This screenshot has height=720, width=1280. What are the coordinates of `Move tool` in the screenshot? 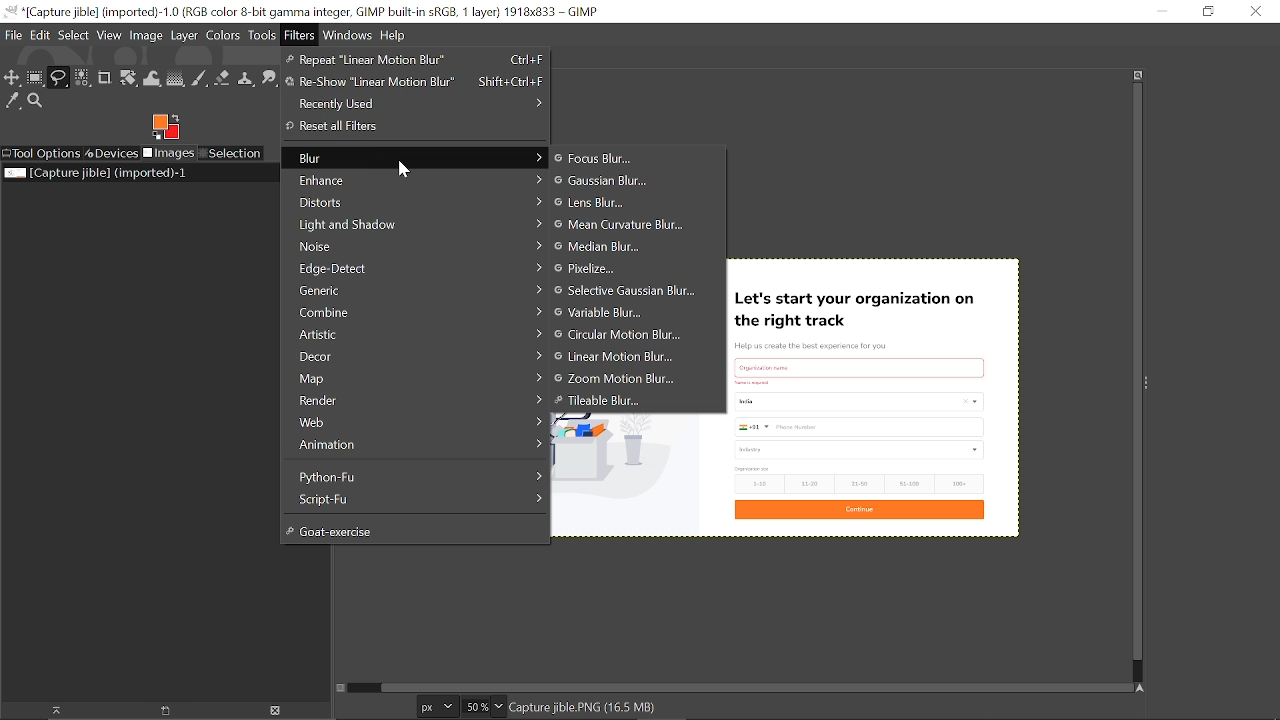 It's located at (12, 77).